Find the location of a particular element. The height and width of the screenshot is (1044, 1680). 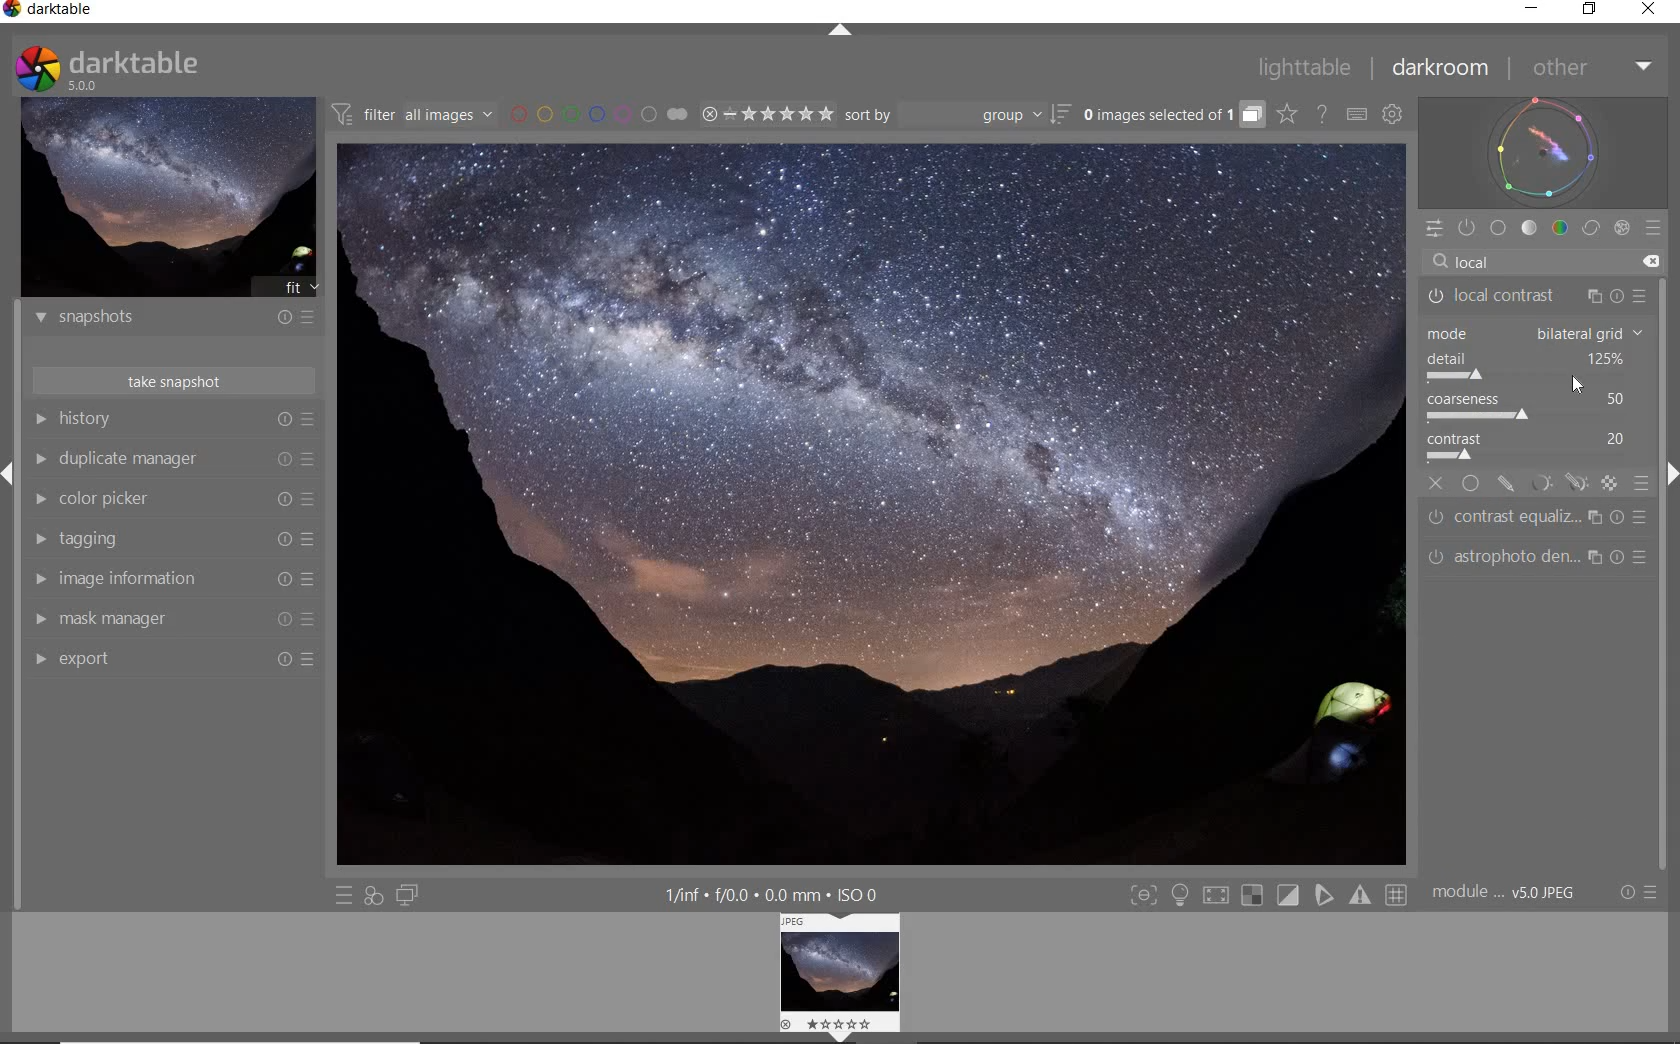

hide bottom menu (shift+ctrl+b) is located at coordinates (838, 1037).